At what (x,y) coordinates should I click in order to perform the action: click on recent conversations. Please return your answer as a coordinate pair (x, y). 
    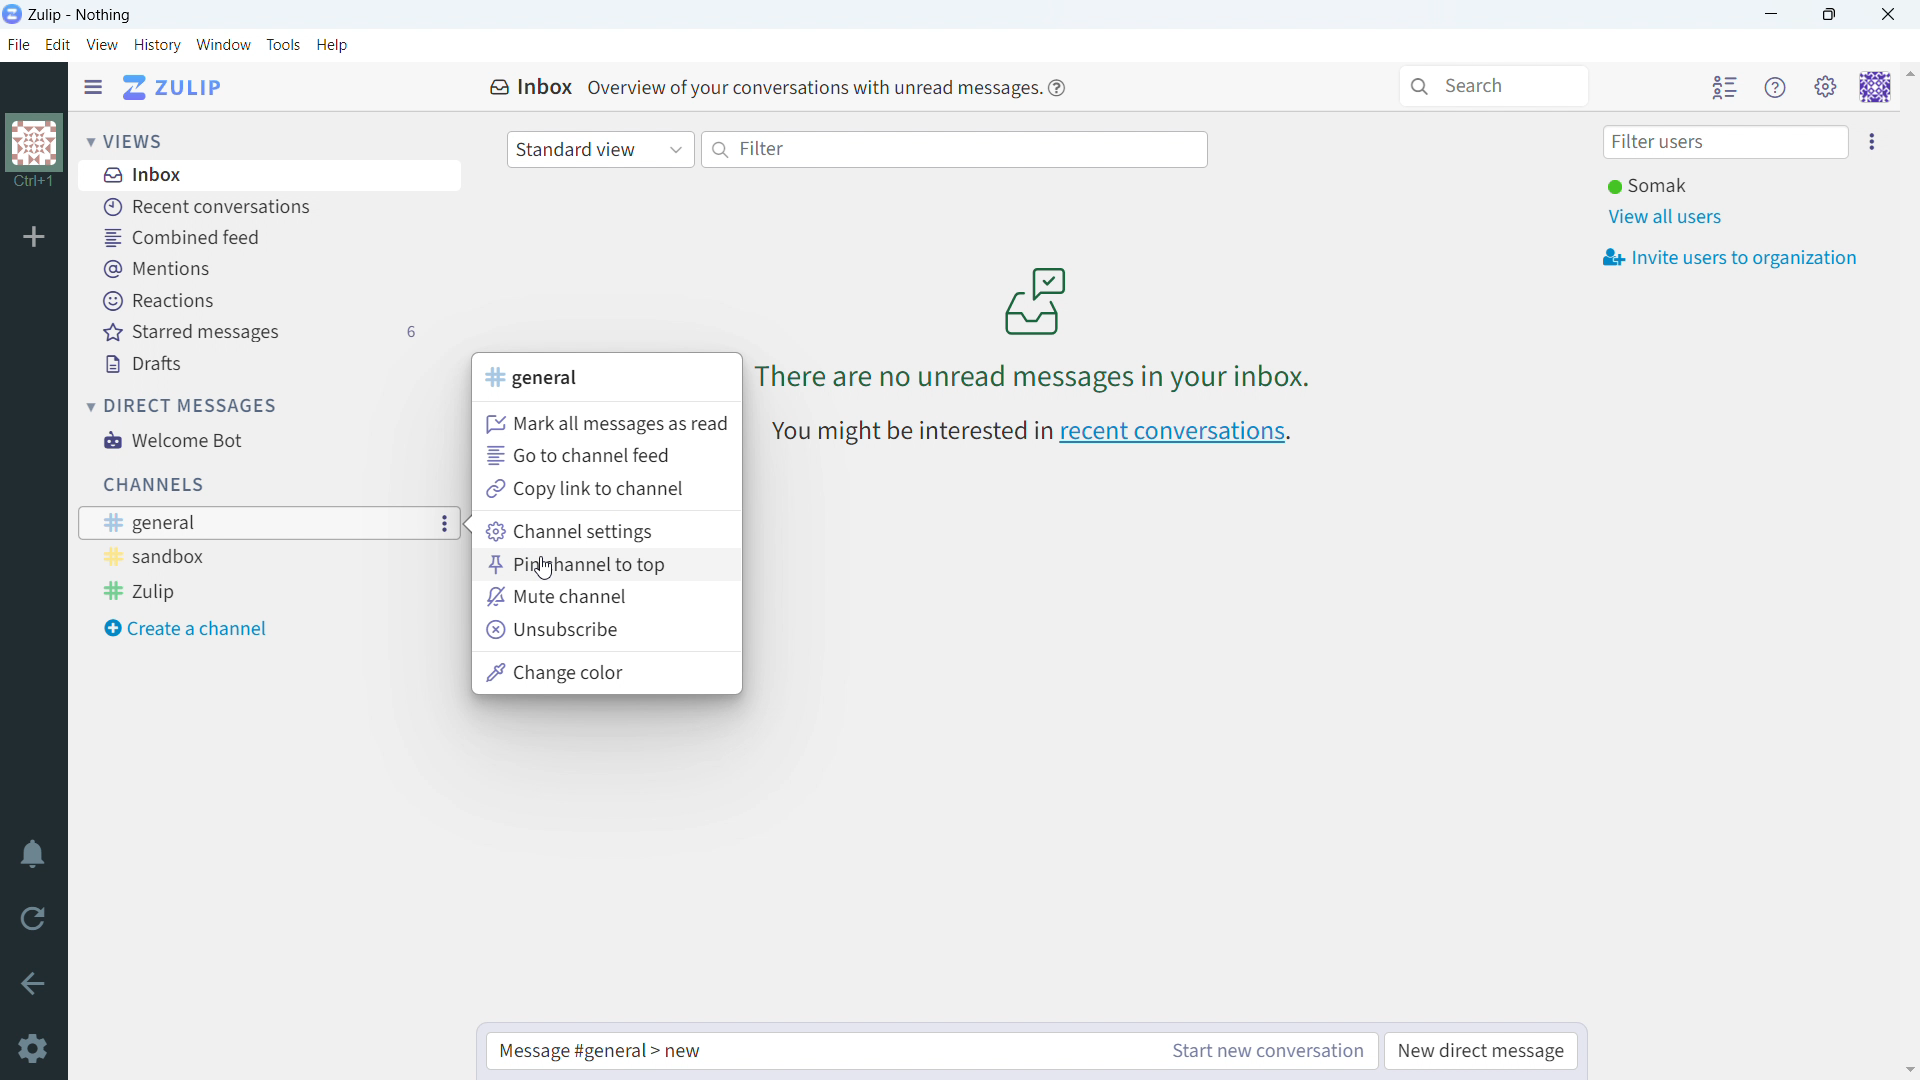
    Looking at the image, I should click on (254, 209).